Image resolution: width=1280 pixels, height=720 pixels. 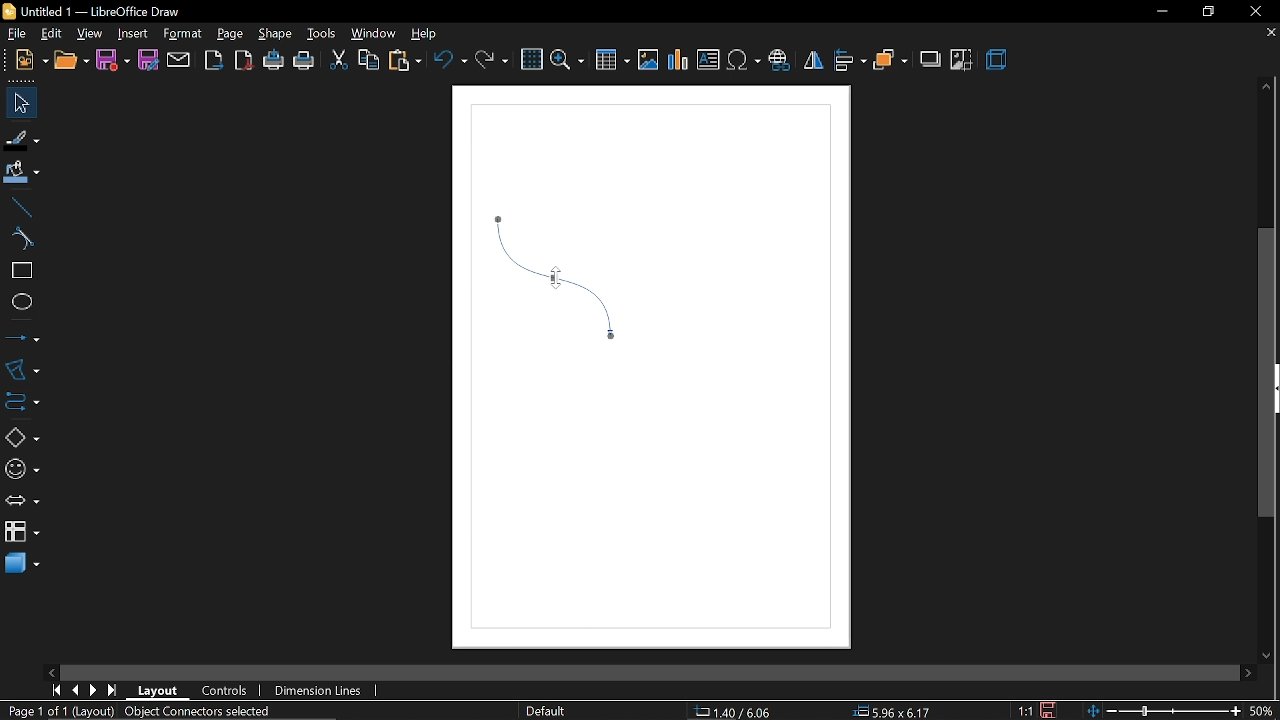 I want to click on 5.96x6.17, so click(x=891, y=710).